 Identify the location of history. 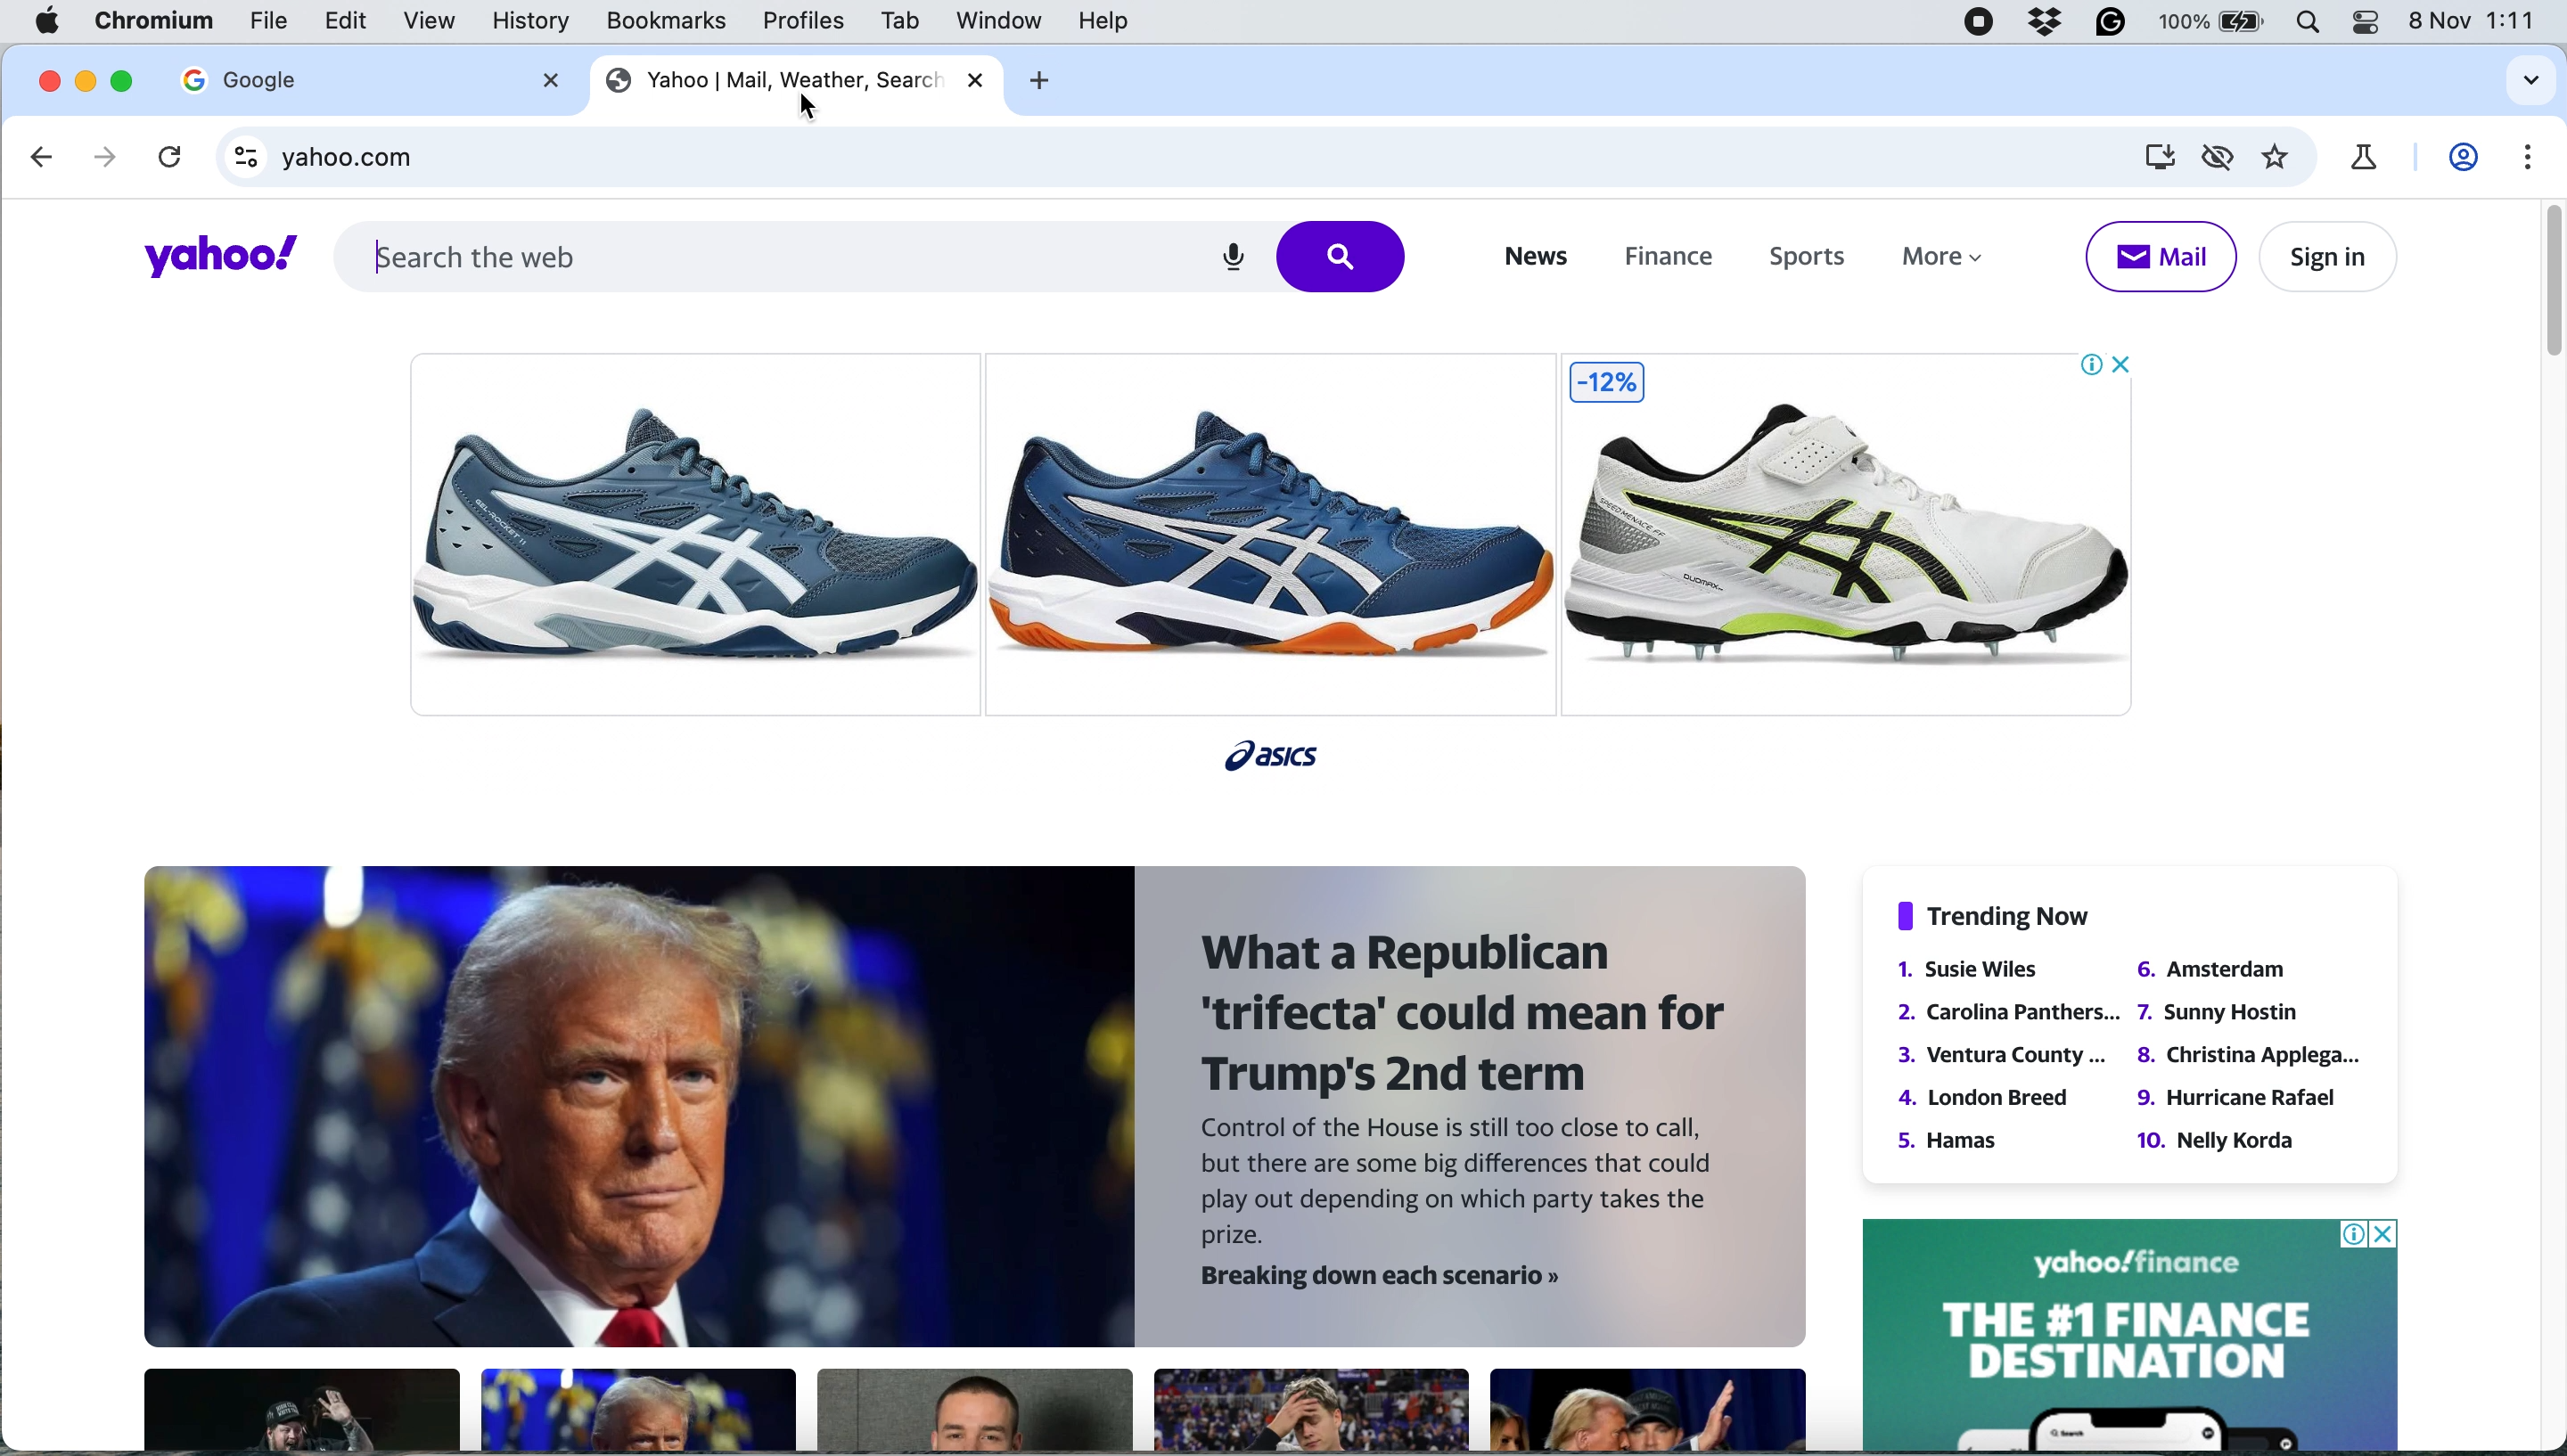
(527, 21).